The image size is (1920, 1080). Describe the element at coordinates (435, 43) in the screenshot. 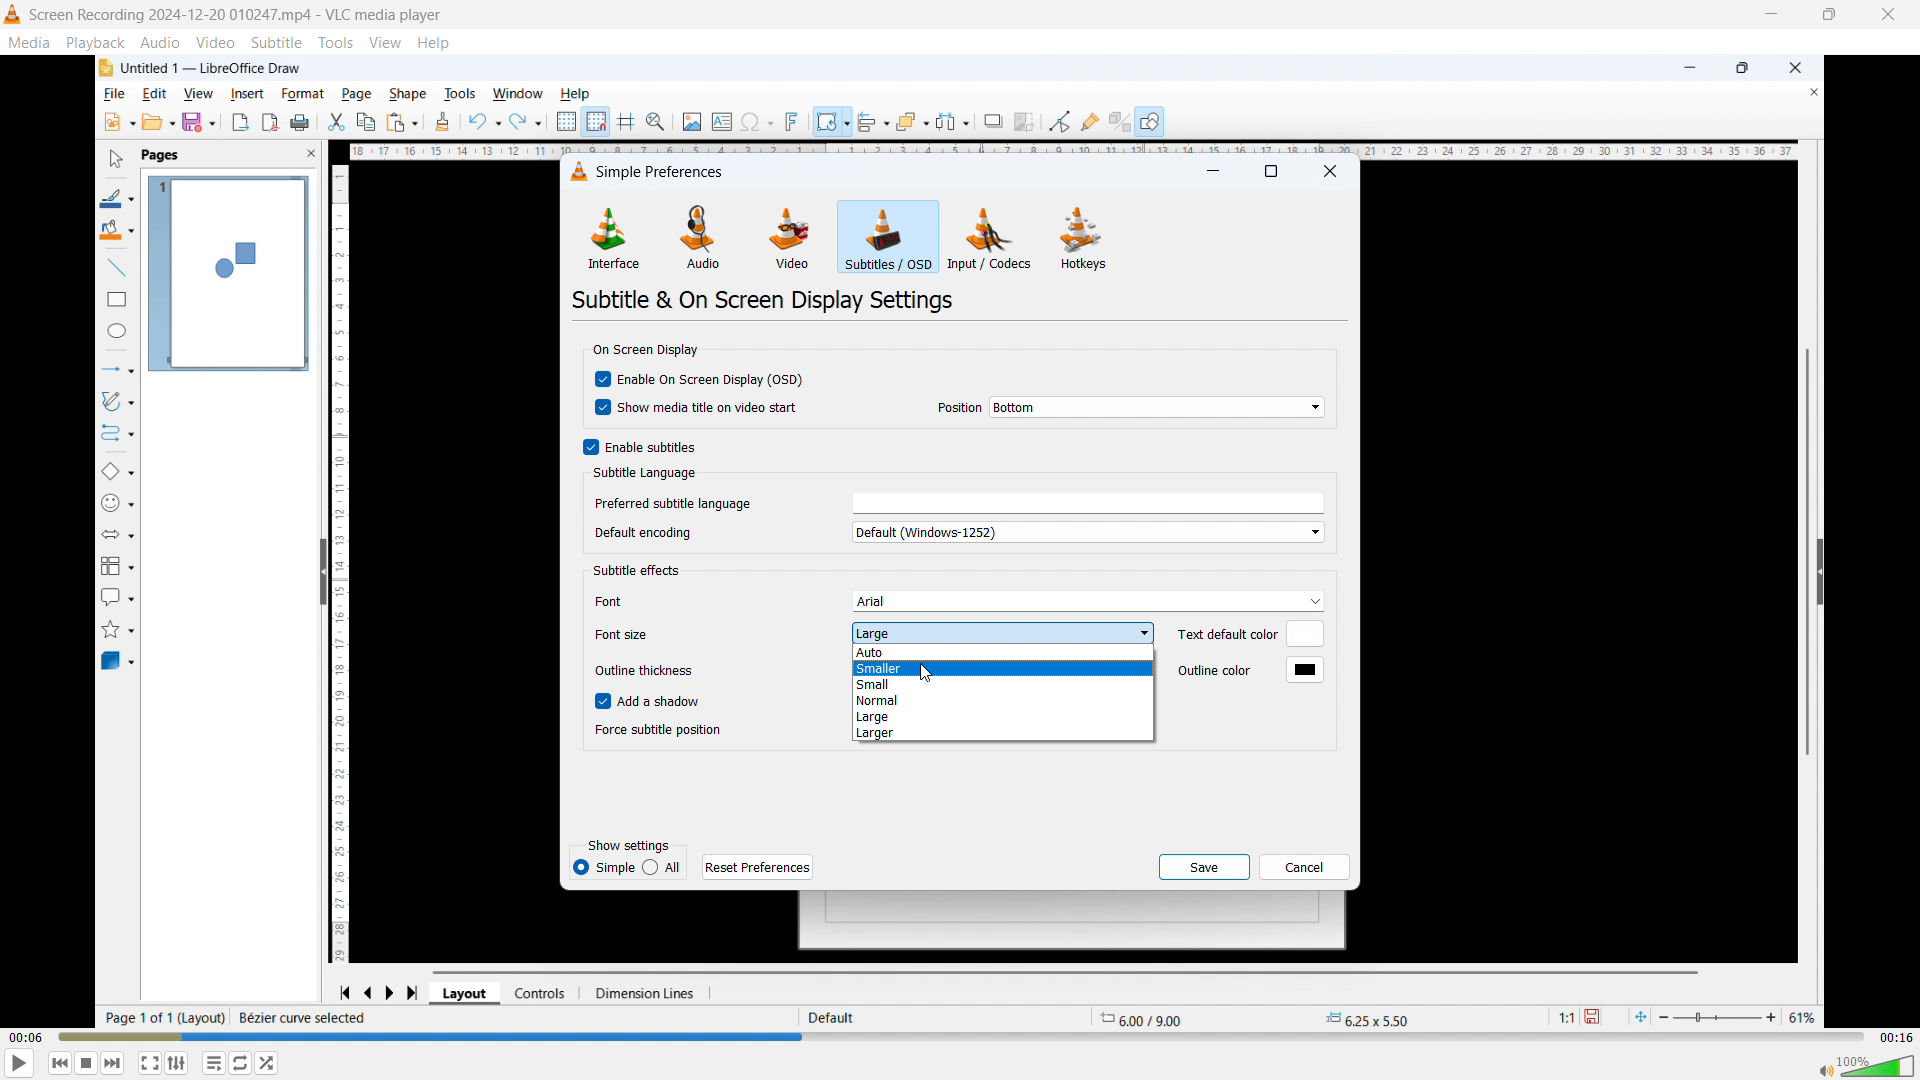

I see `help ` at that location.